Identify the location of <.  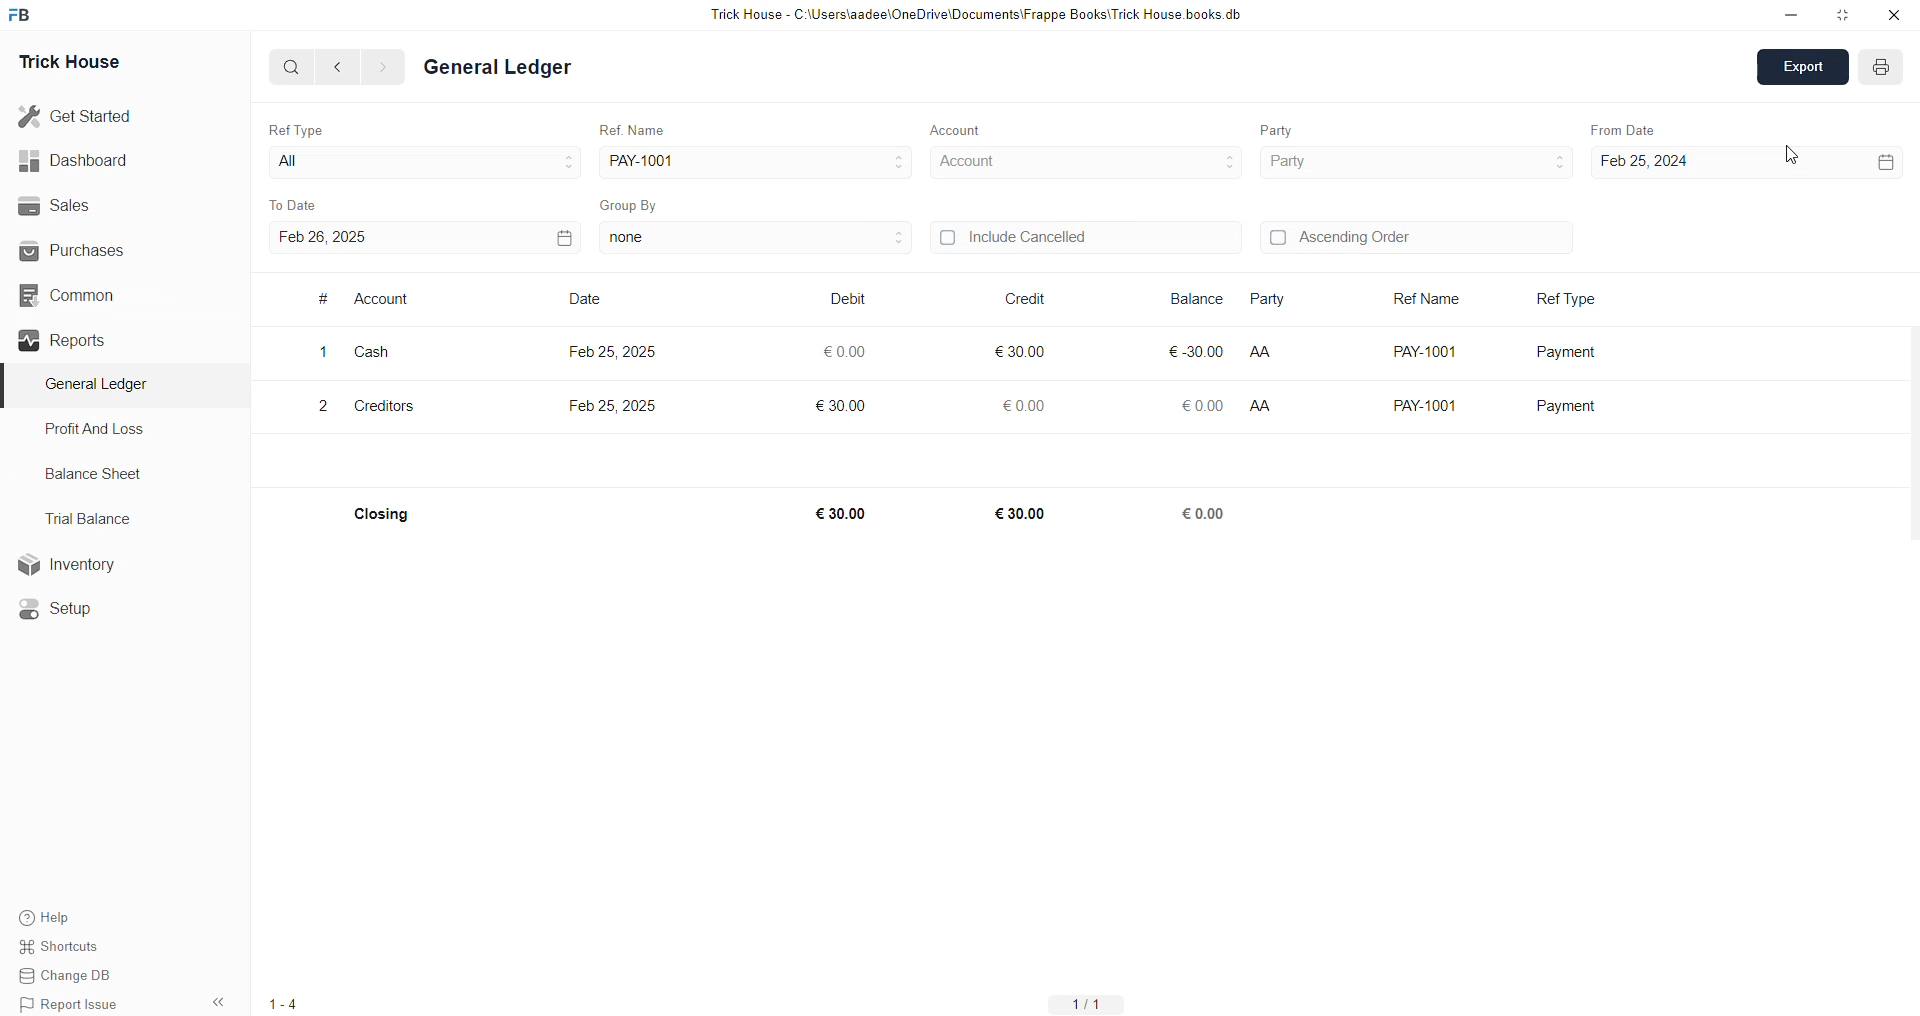
(333, 66).